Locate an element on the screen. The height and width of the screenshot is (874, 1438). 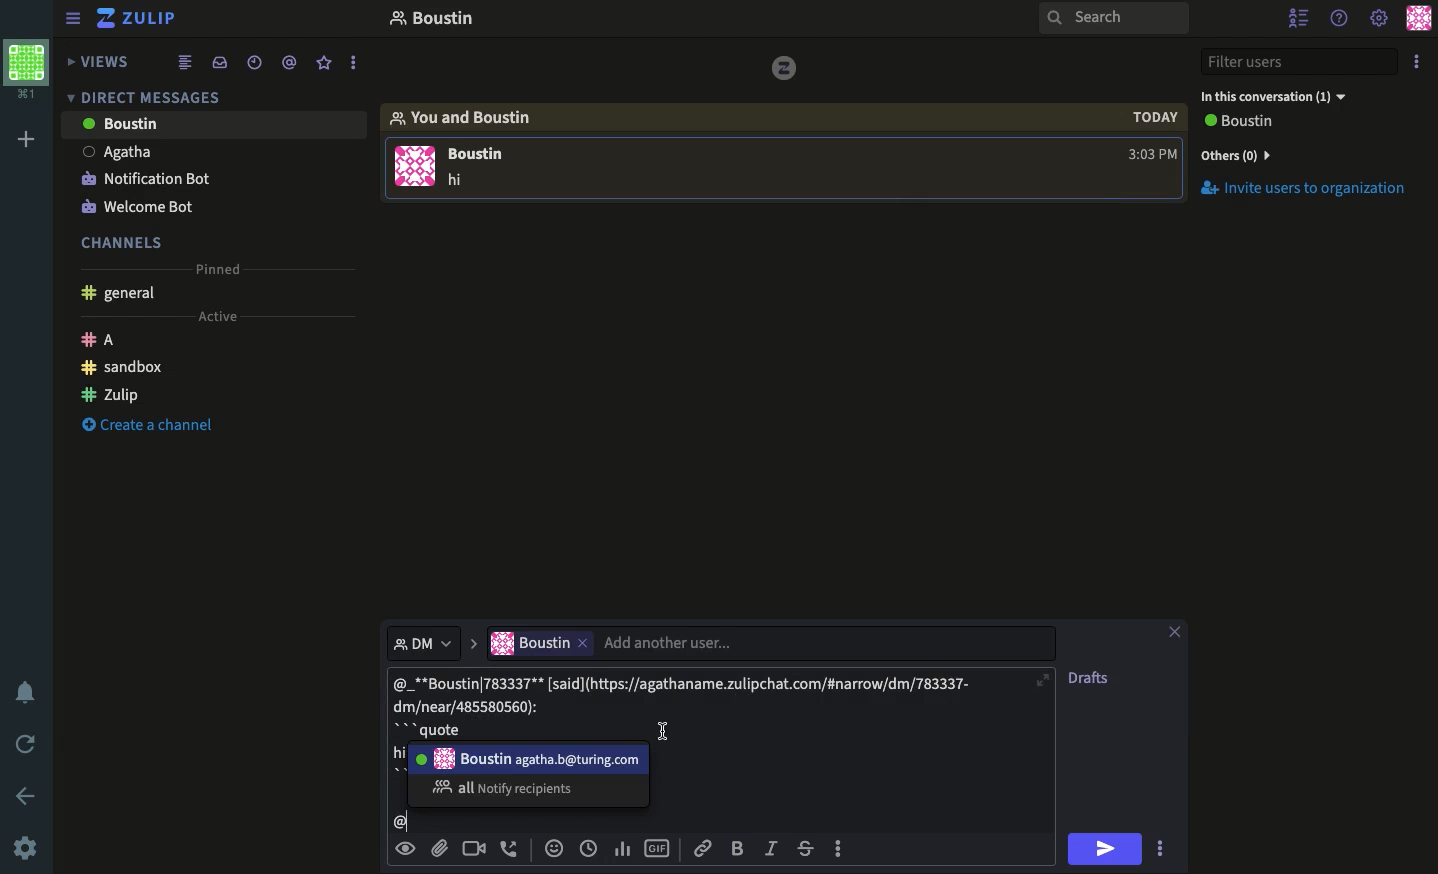
drafts is located at coordinates (1092, 679).